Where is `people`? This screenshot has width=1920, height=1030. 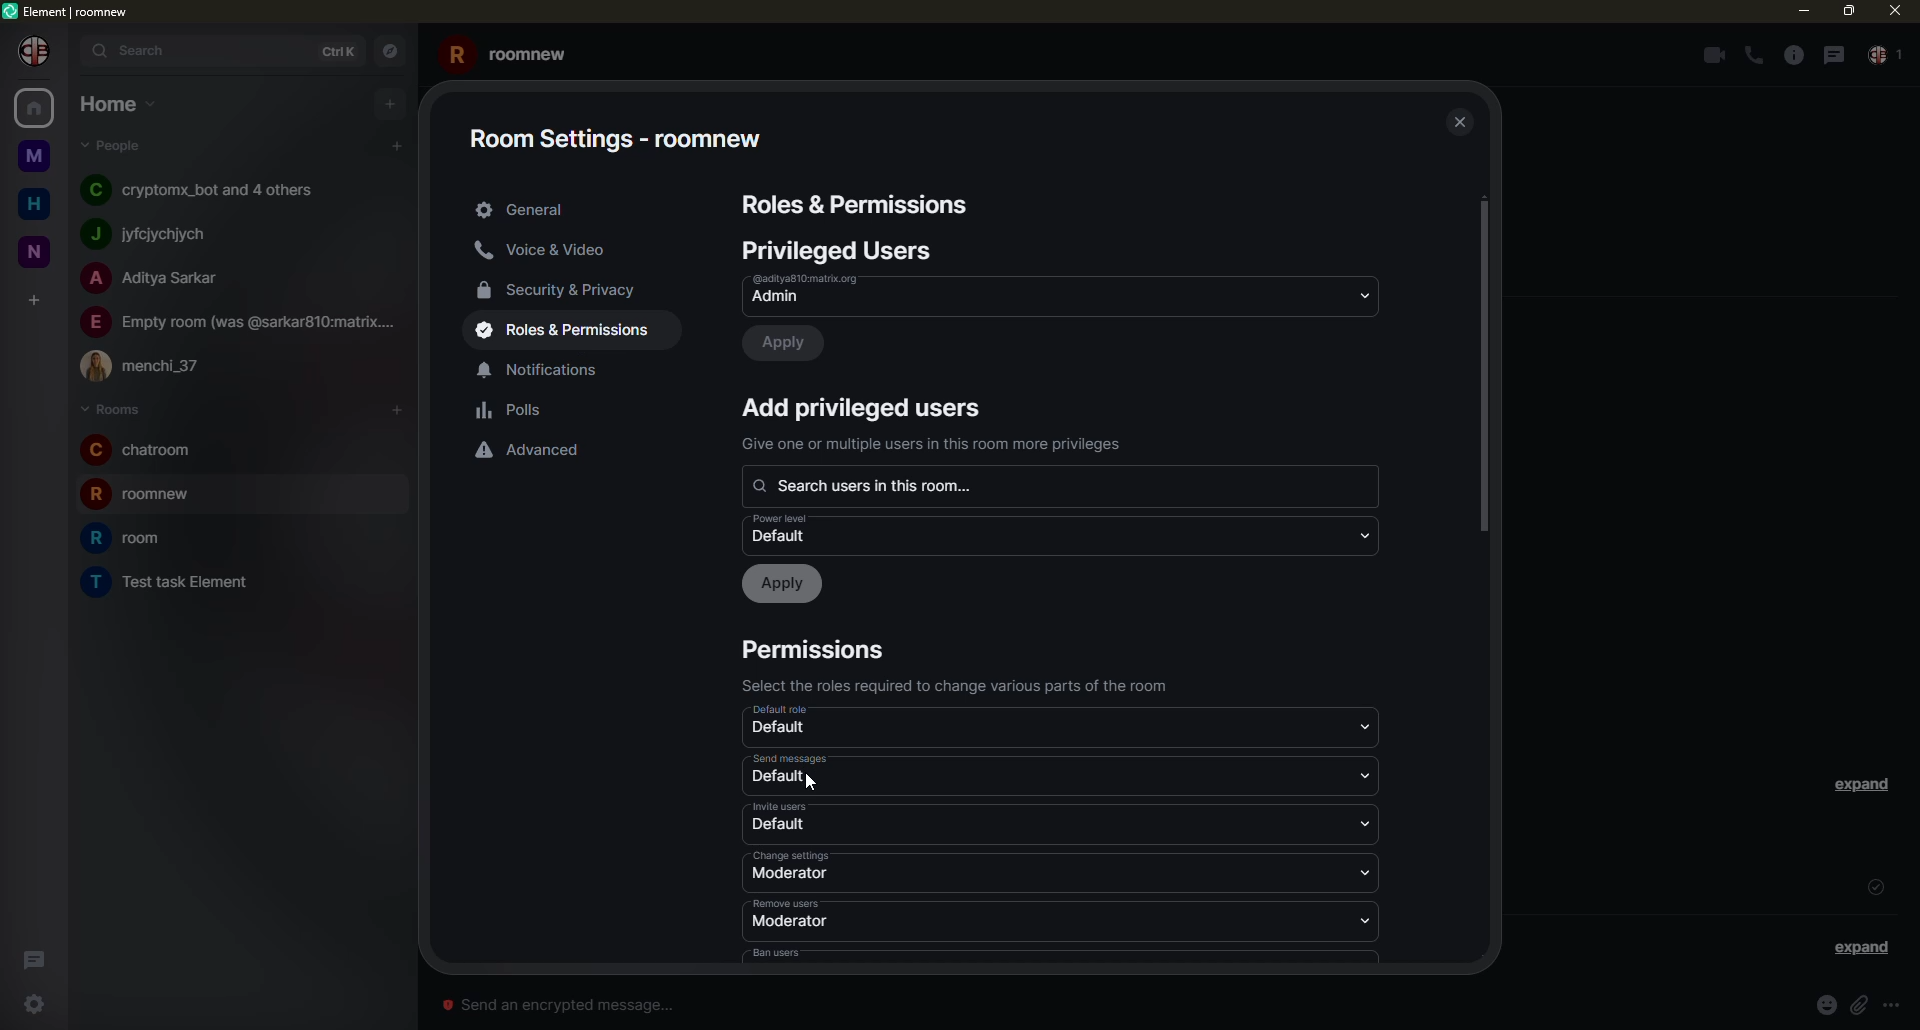
people is located at coordinates (207, 190).